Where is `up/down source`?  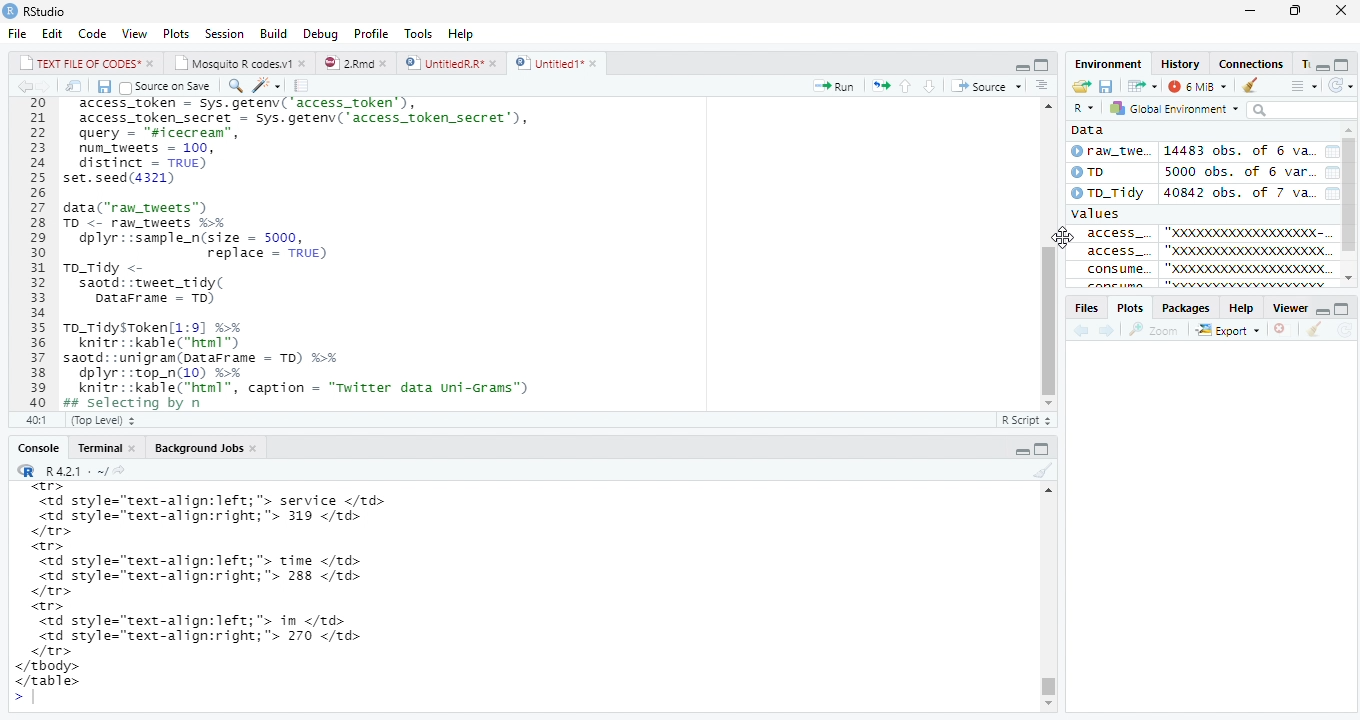
up/down source is located at coordinates (929, 85).